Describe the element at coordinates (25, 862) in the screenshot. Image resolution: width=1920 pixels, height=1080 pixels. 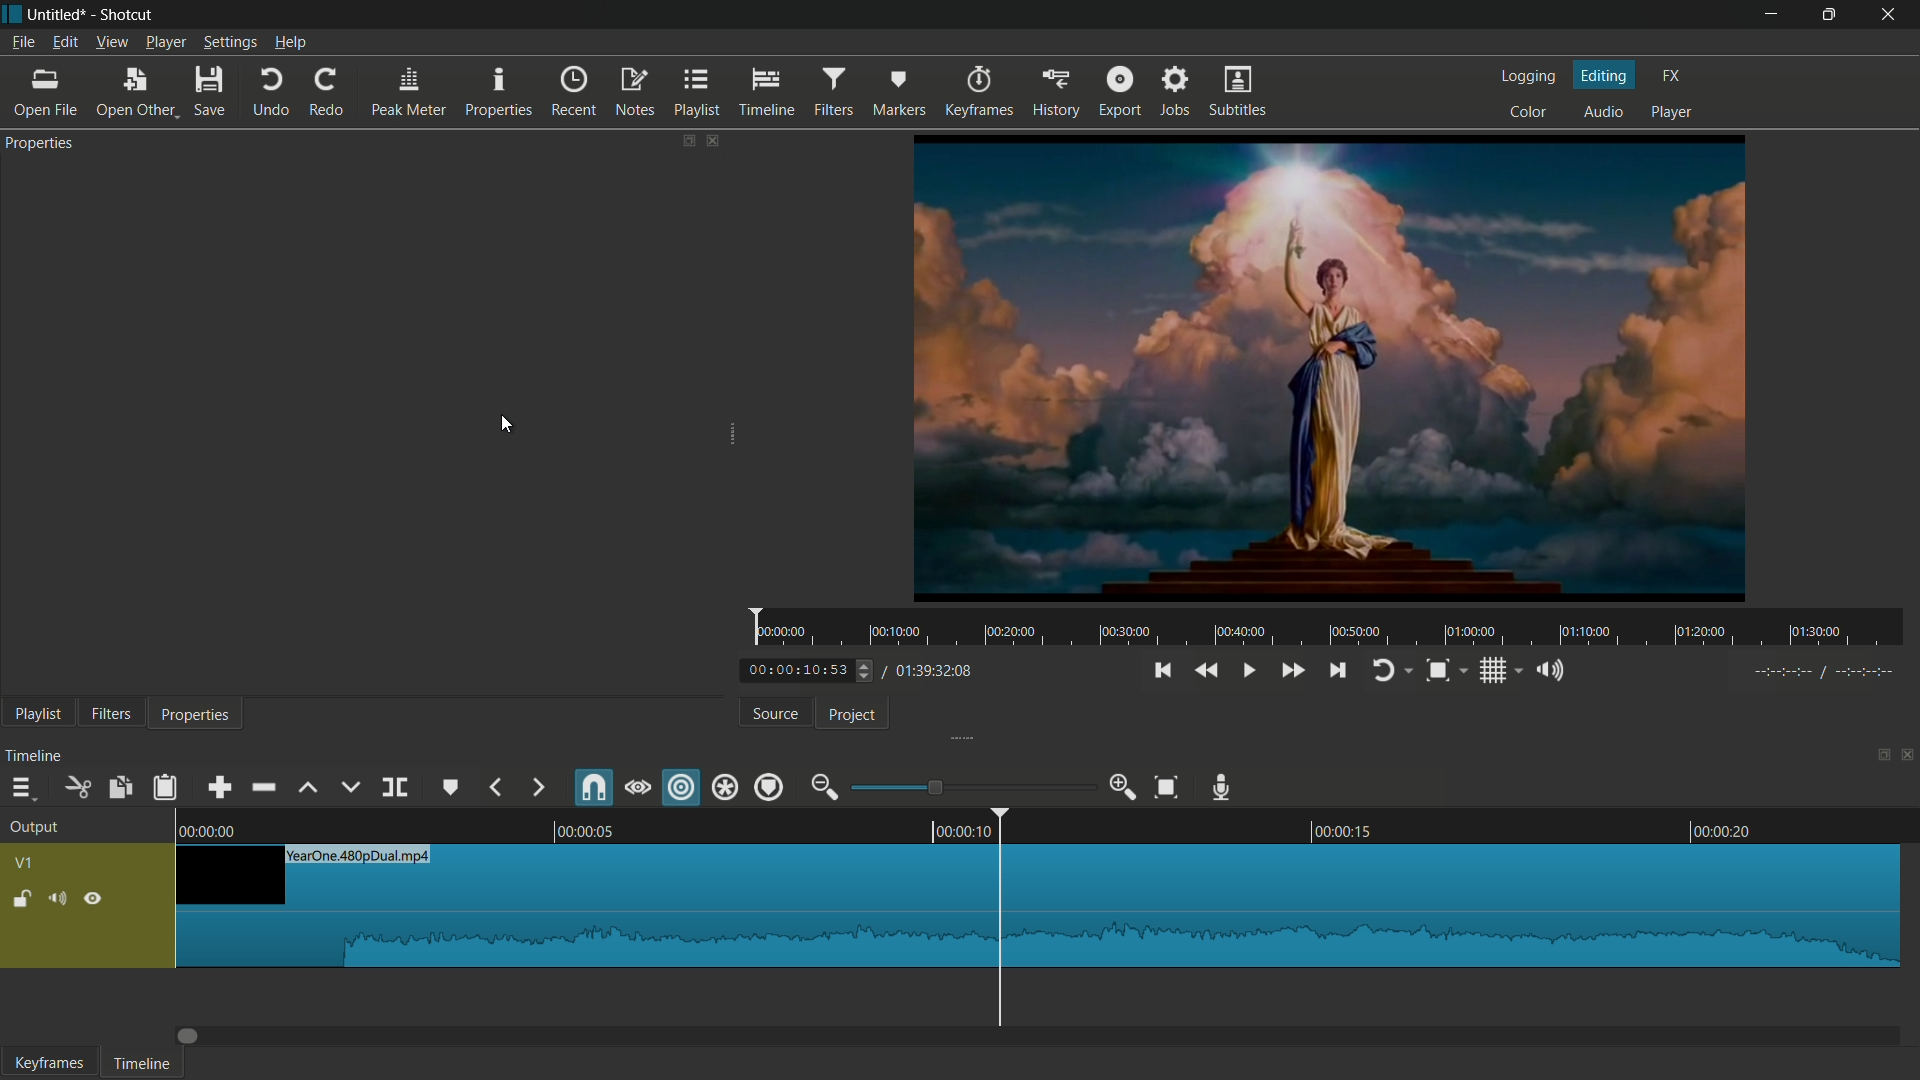
I see `vq` at that location.